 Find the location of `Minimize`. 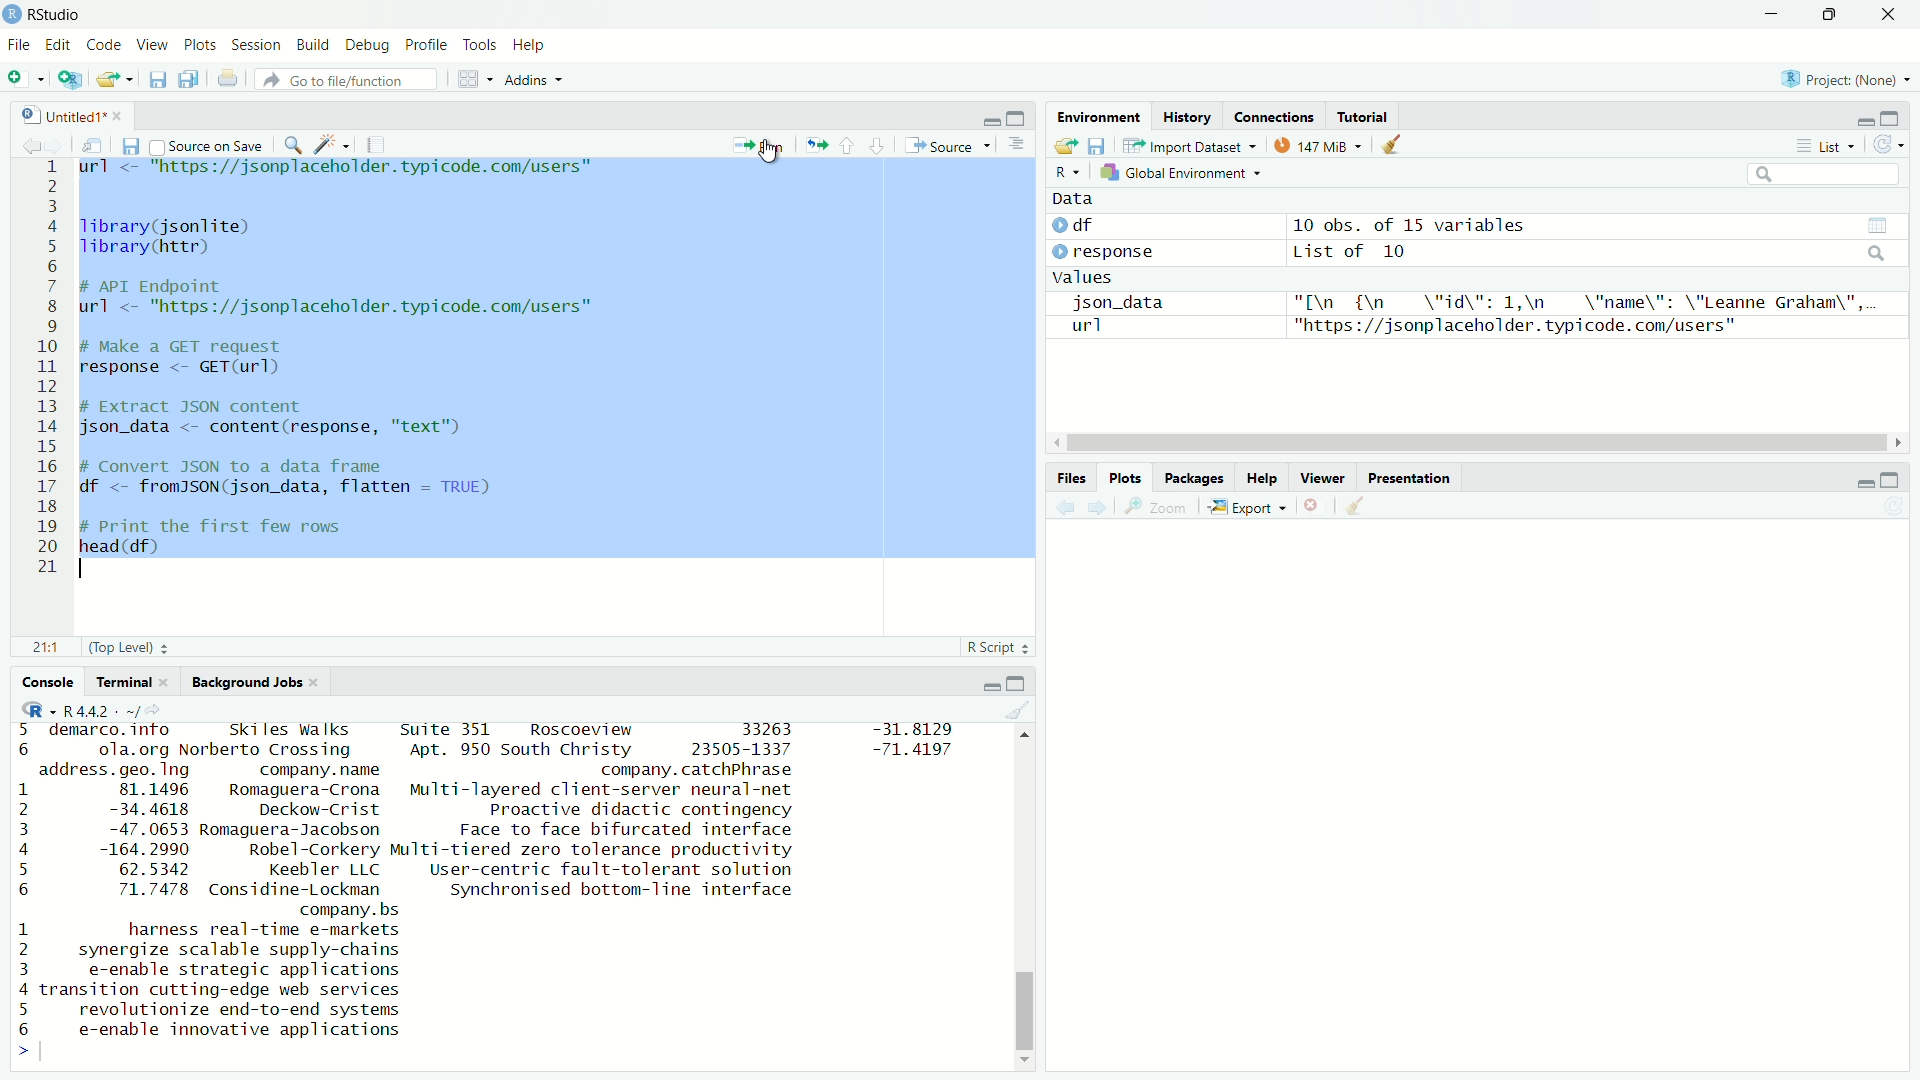

Minimize is located at coordinates (1776, 15).